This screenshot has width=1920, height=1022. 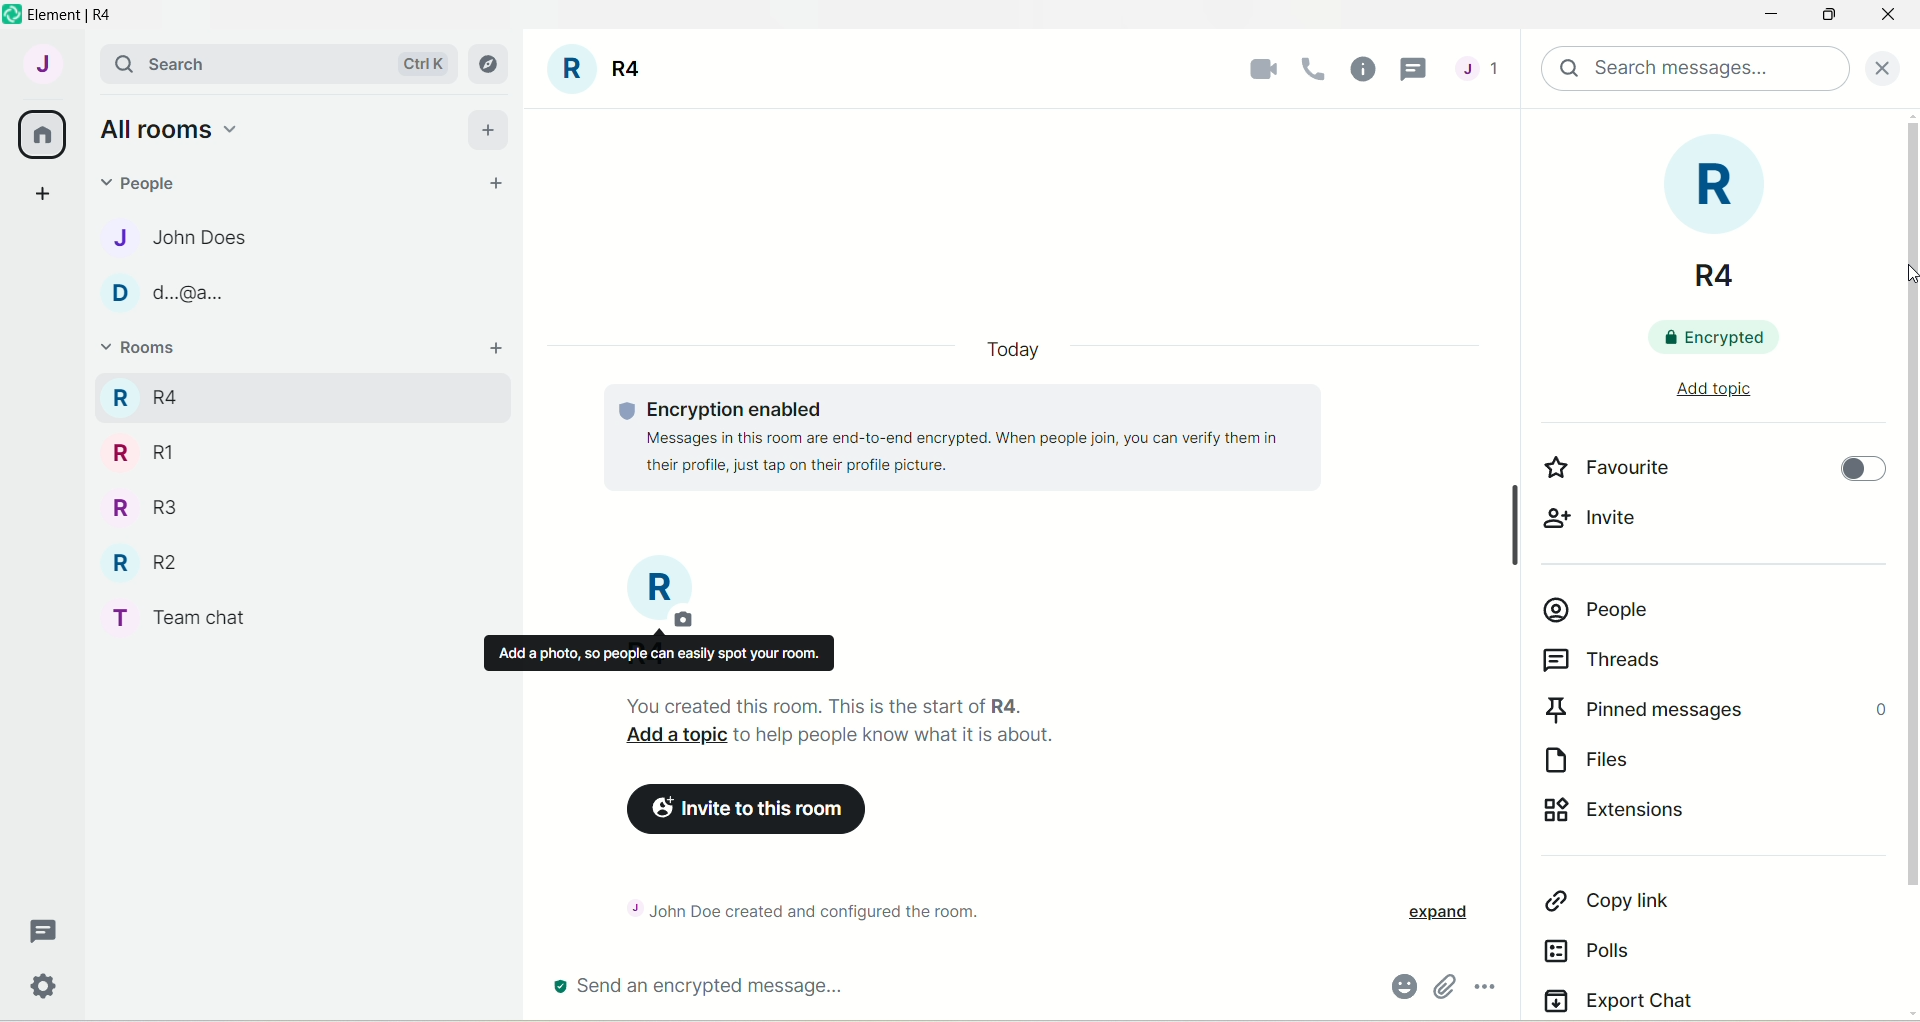 I want to click on © Encryption enabled
Messages in this room are end-to-end encrypted. When people join, you can verify them in their
profile, just tap on their profile picture., so click(x=978, y=437).